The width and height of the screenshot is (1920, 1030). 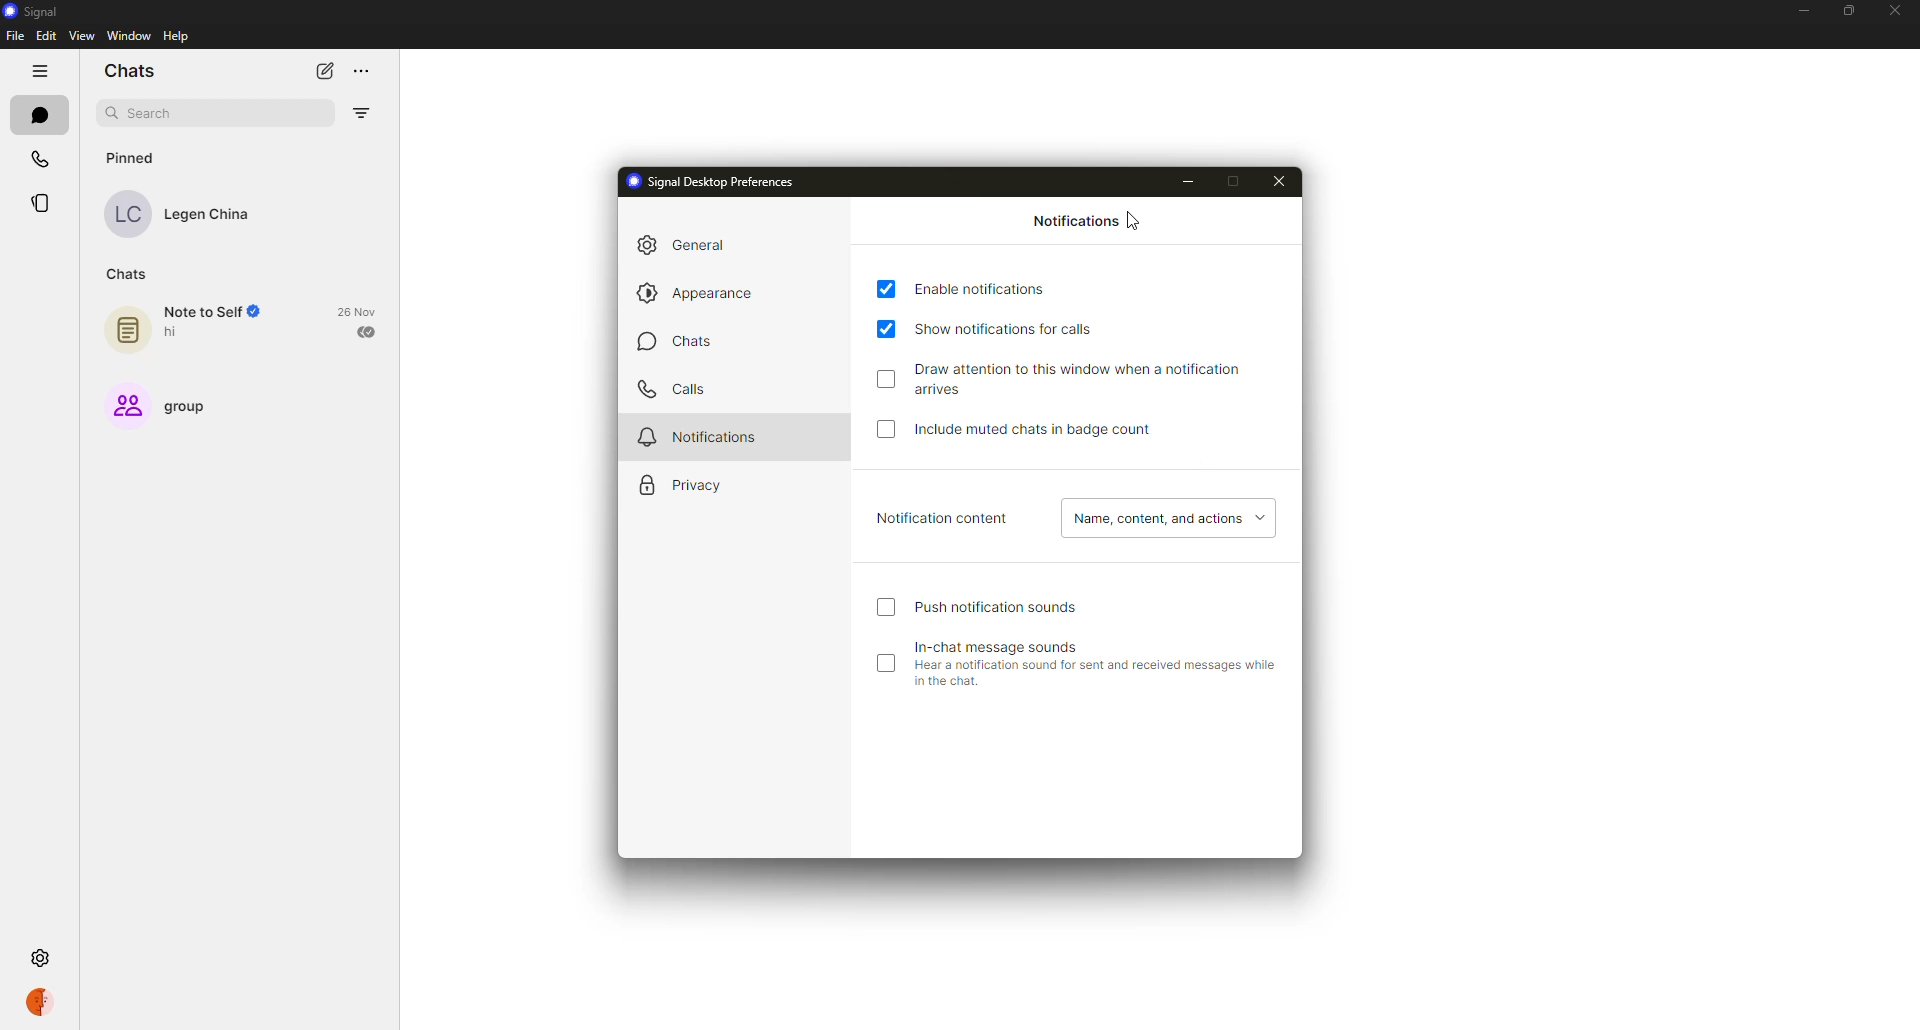 What do you see at coordinates (884, 607) in the screenshot?
I see `click to enable` at bounding box center [884, 607].